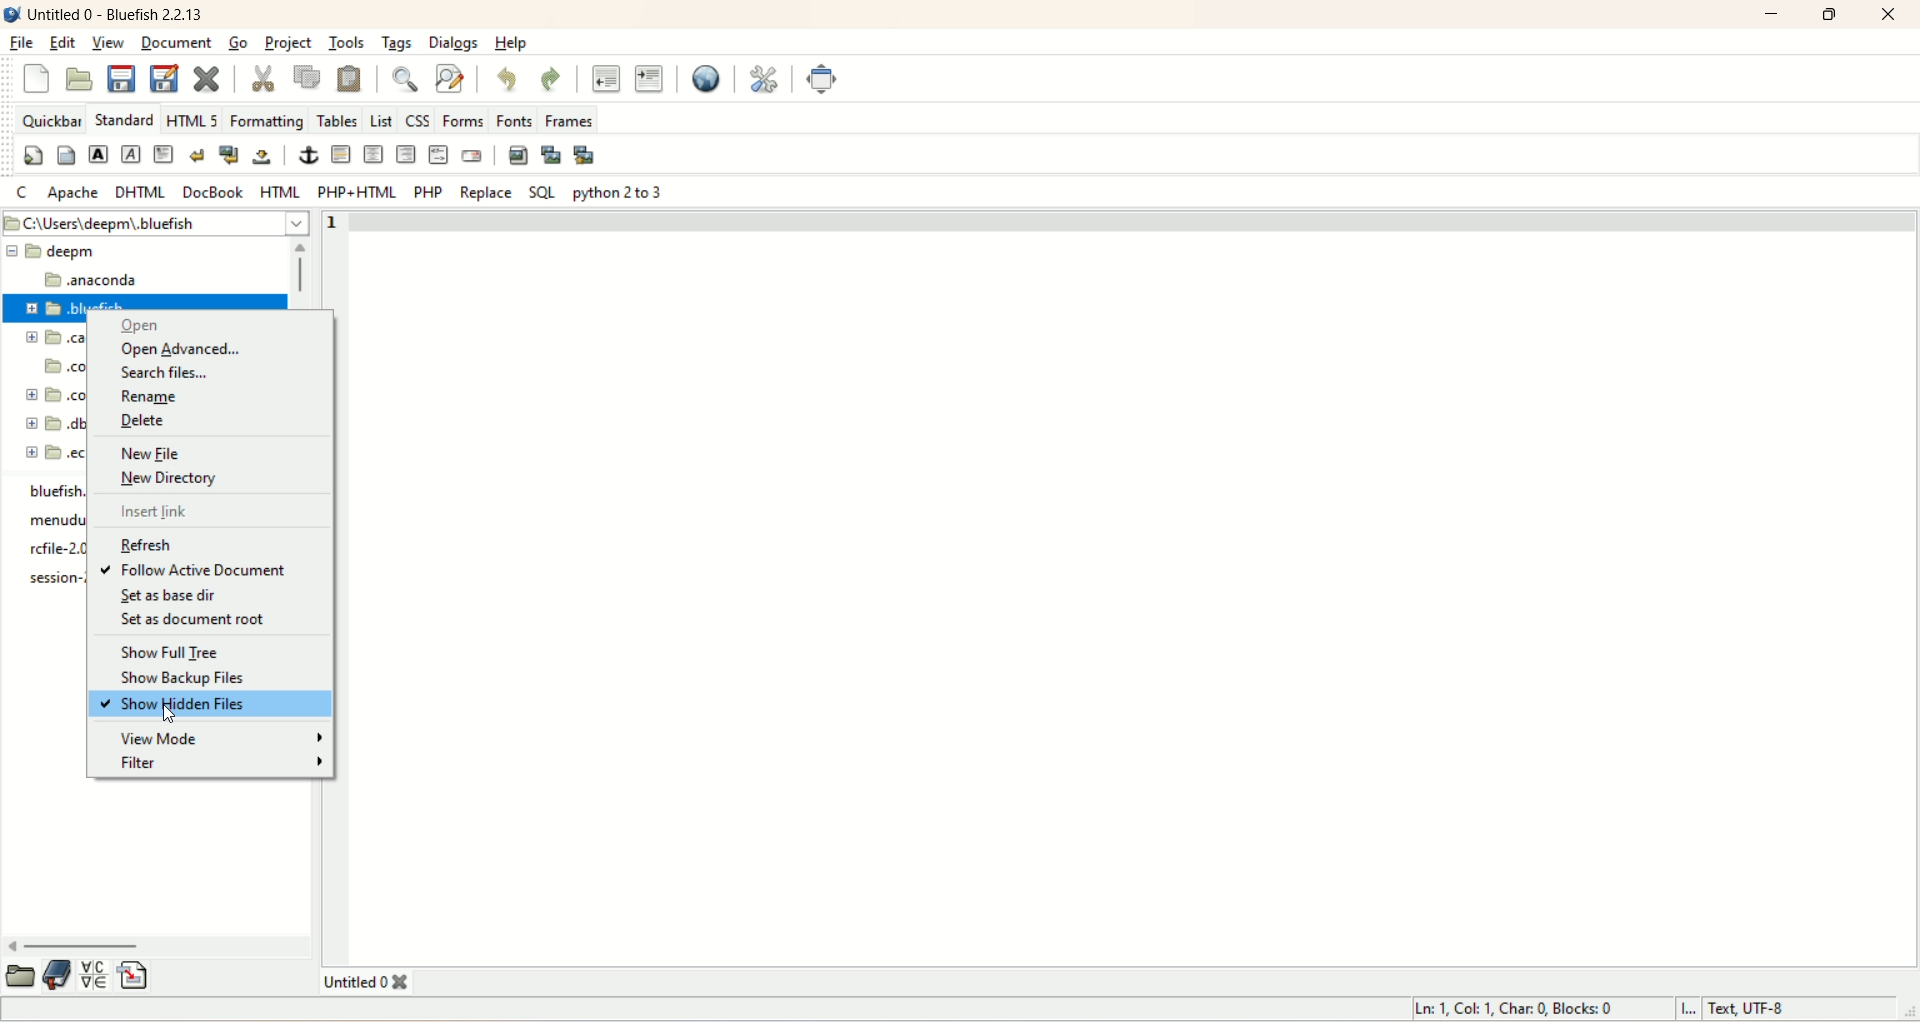 The width and height of the screenshot is (1920, 1022). What do you see at coordinates (448, 78) in the screenshot?
I see `advanced find and replace` at bounding box center [448, 78].